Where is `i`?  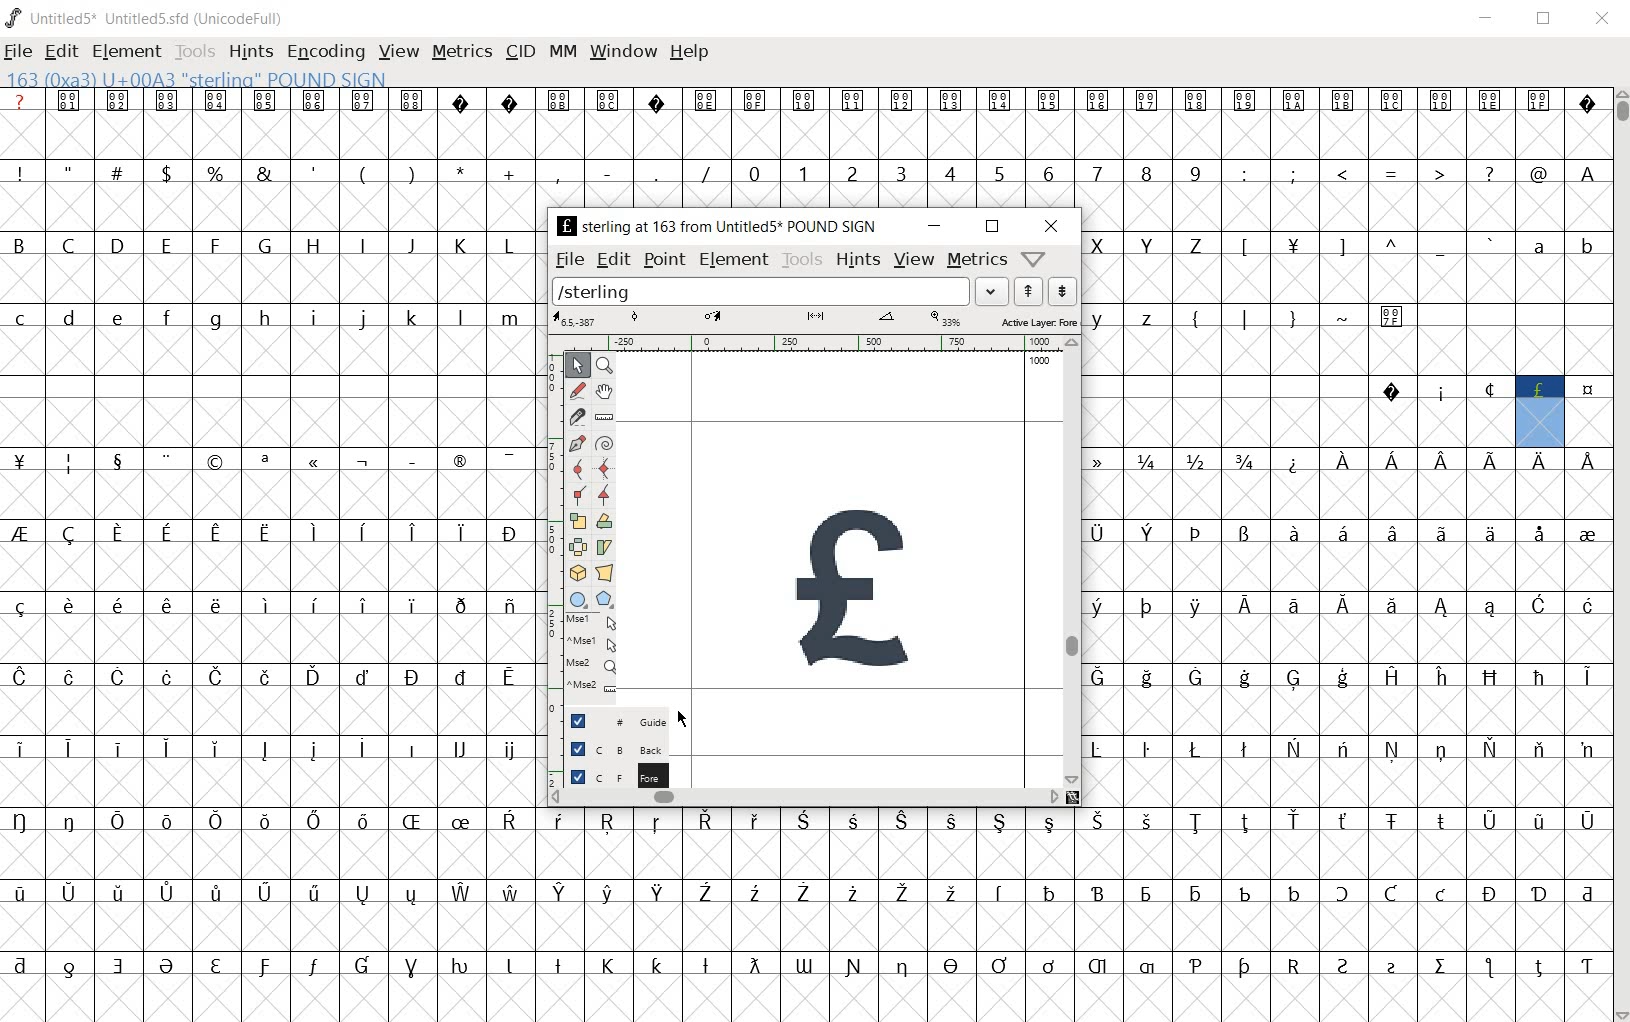 i is located at coordinates (313, 319).